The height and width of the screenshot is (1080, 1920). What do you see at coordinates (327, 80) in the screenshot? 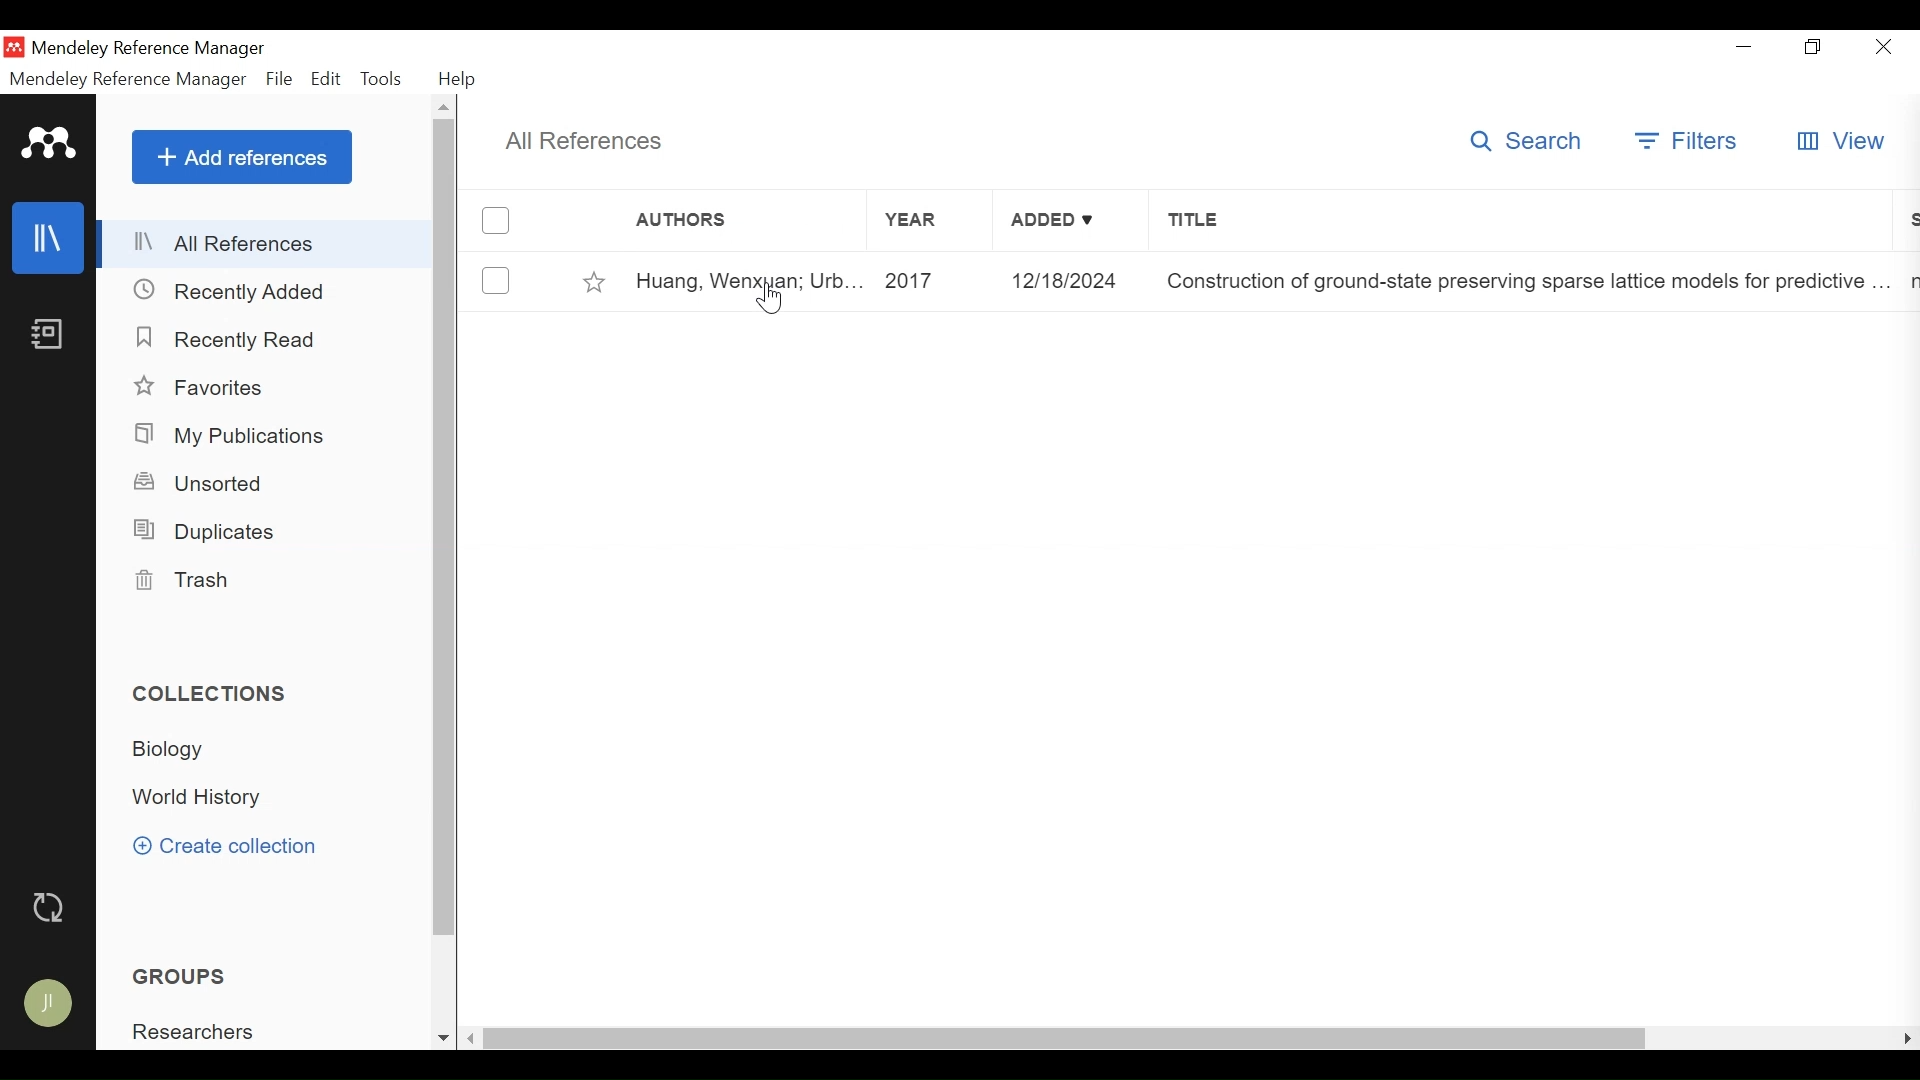
I see `Edit` at bounding box center [327, 80].